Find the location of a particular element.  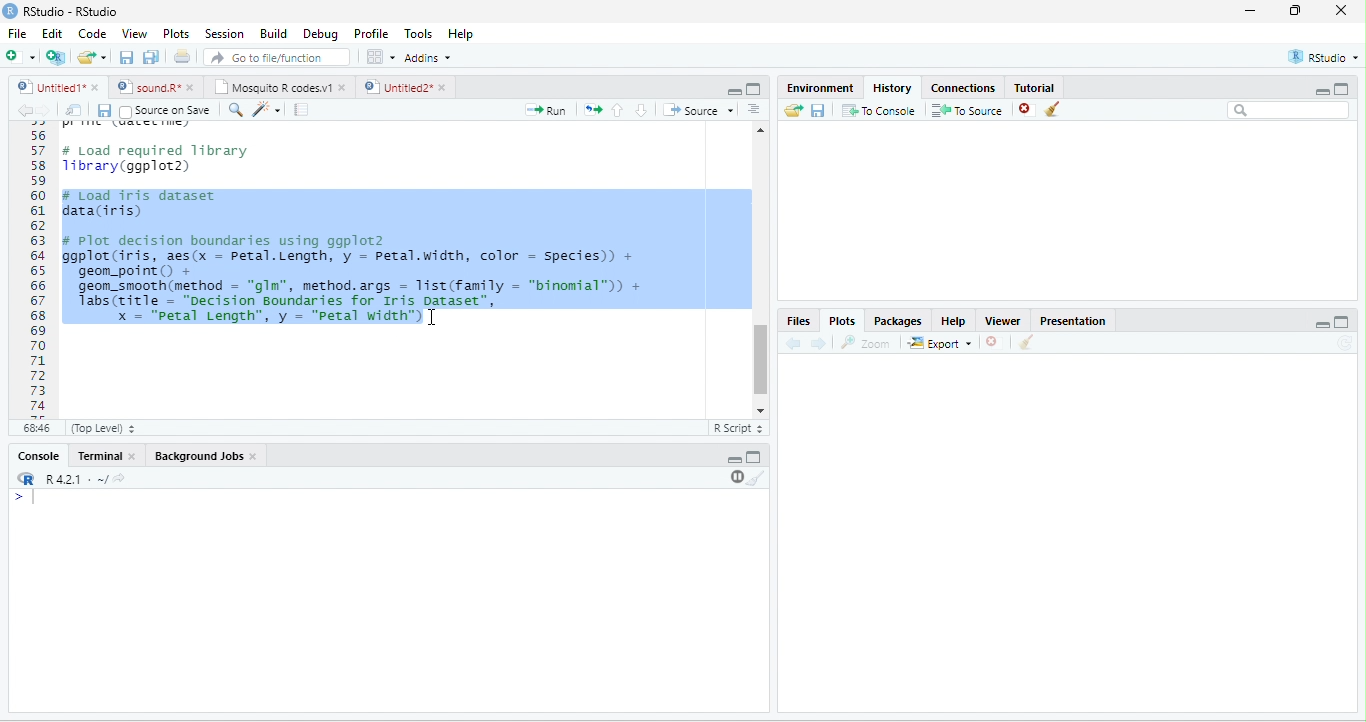

Plots is located at coordinates (843, 322).